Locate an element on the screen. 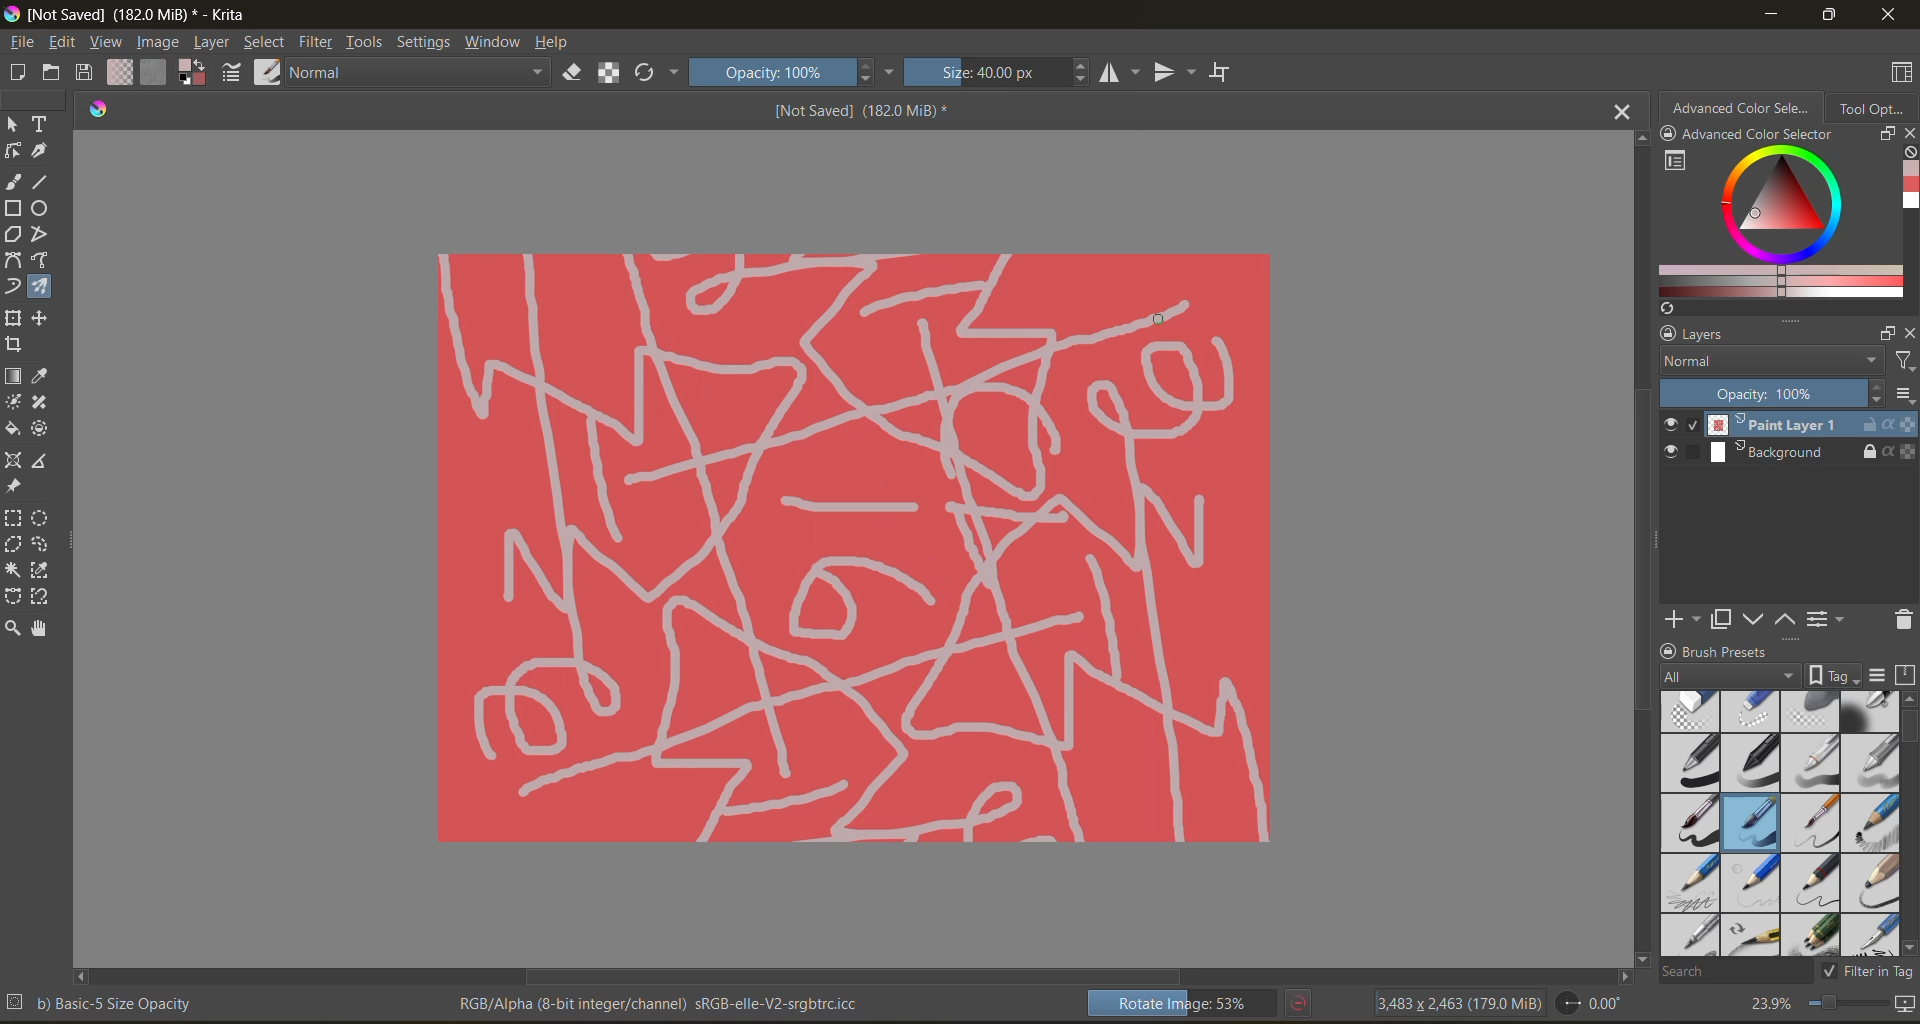  layers is located at coordinates (1811, 439).